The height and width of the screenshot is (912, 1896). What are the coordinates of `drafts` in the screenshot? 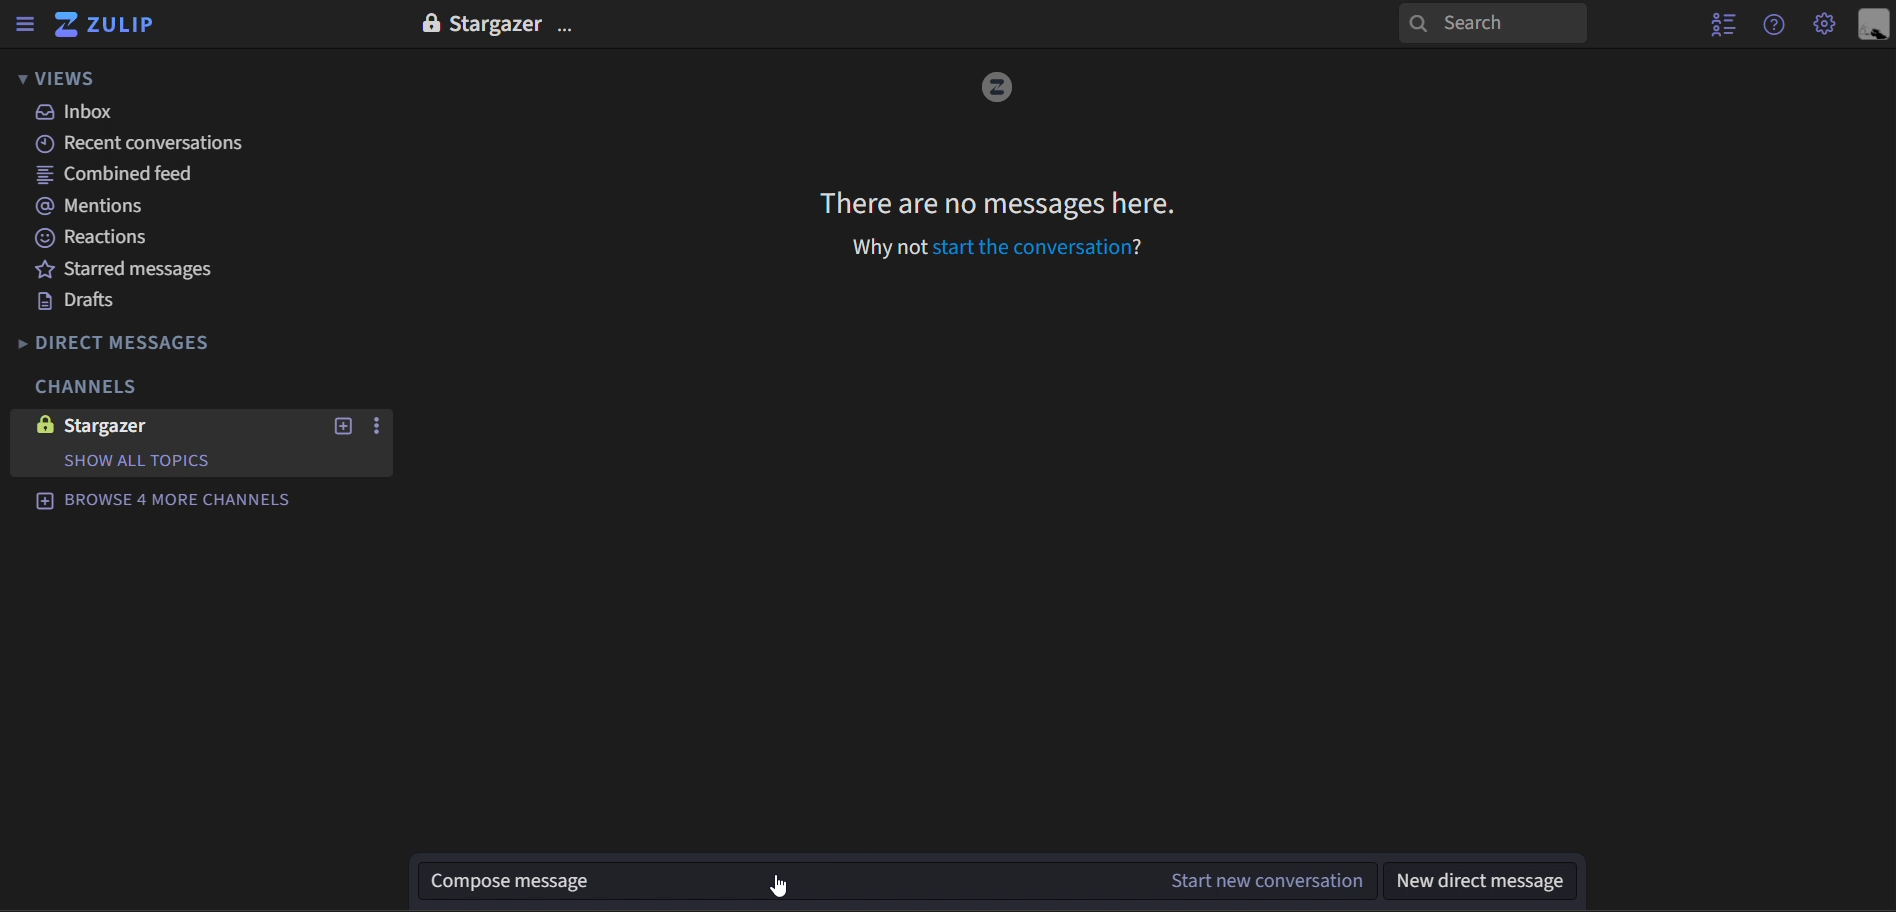 It's located at (150, 305).